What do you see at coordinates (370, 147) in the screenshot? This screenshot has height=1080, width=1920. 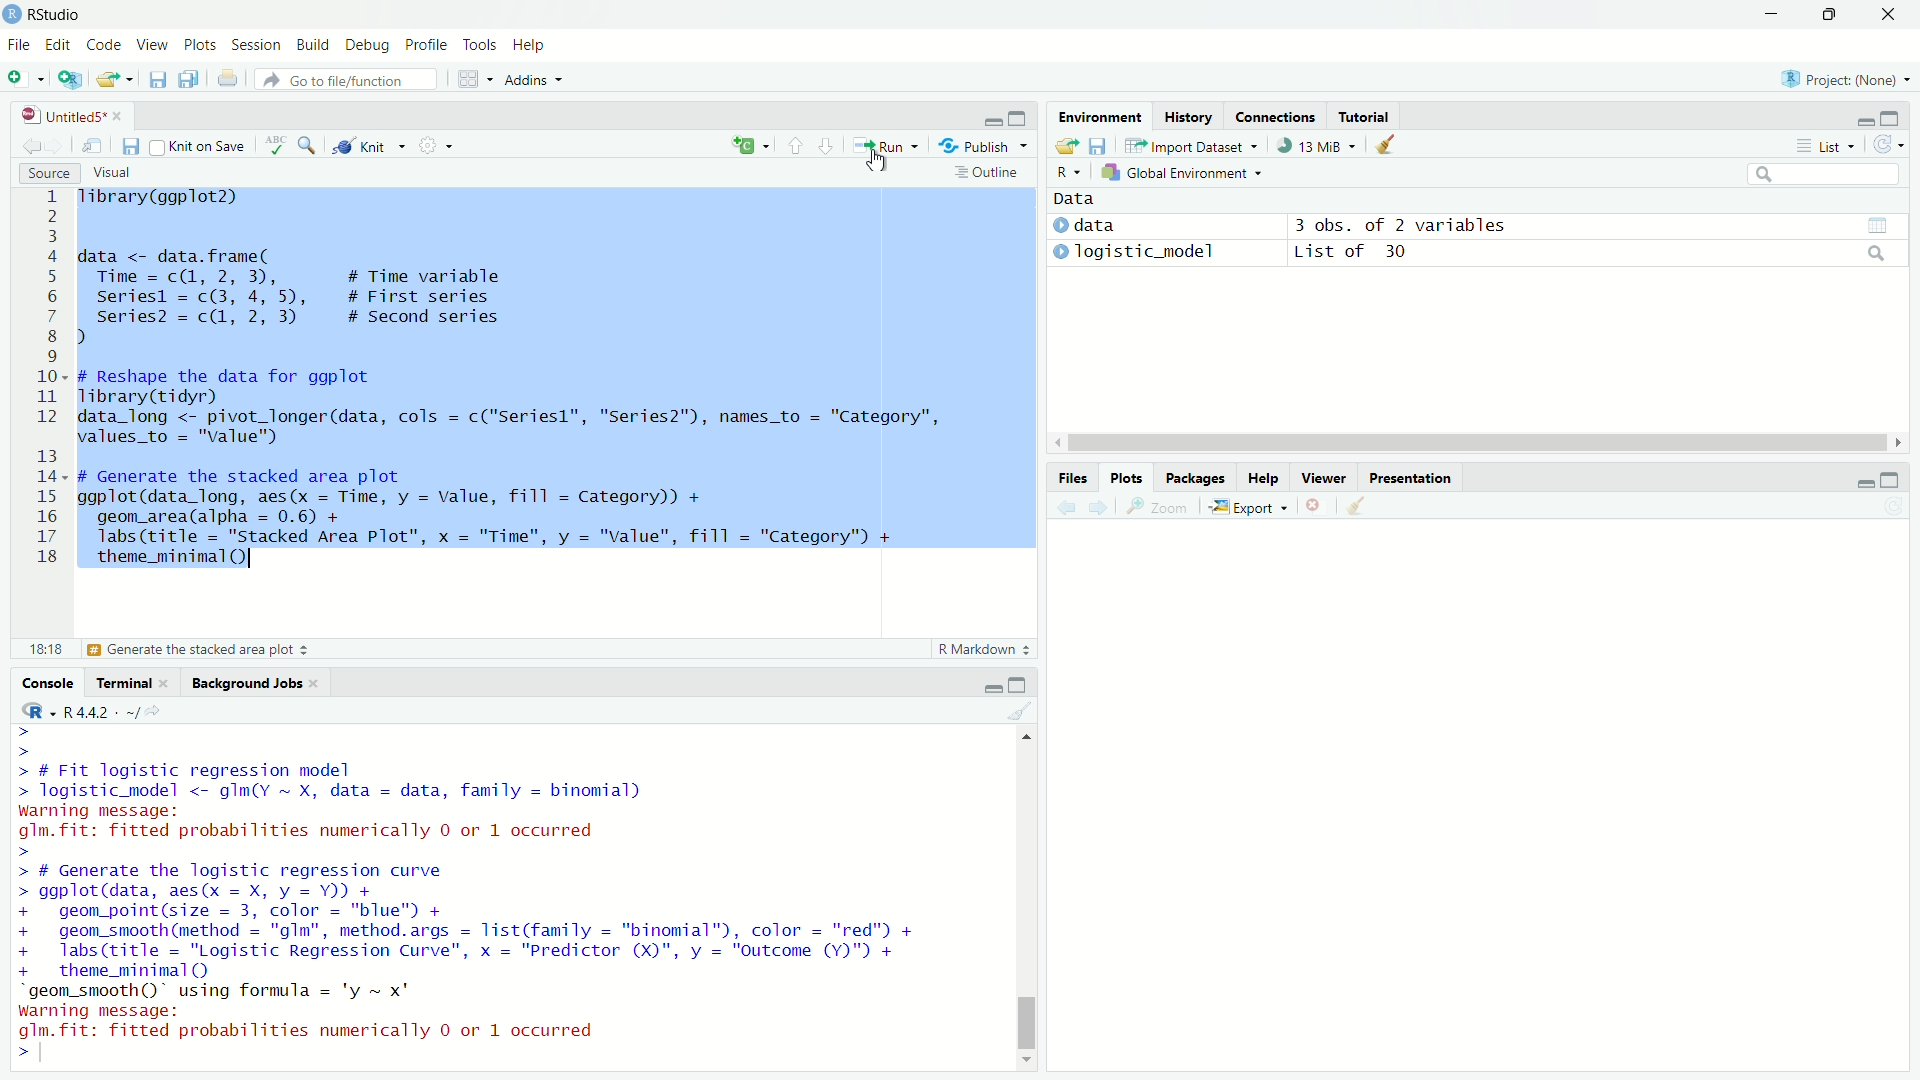 I see `Knit` at bounding box center [370, 147].